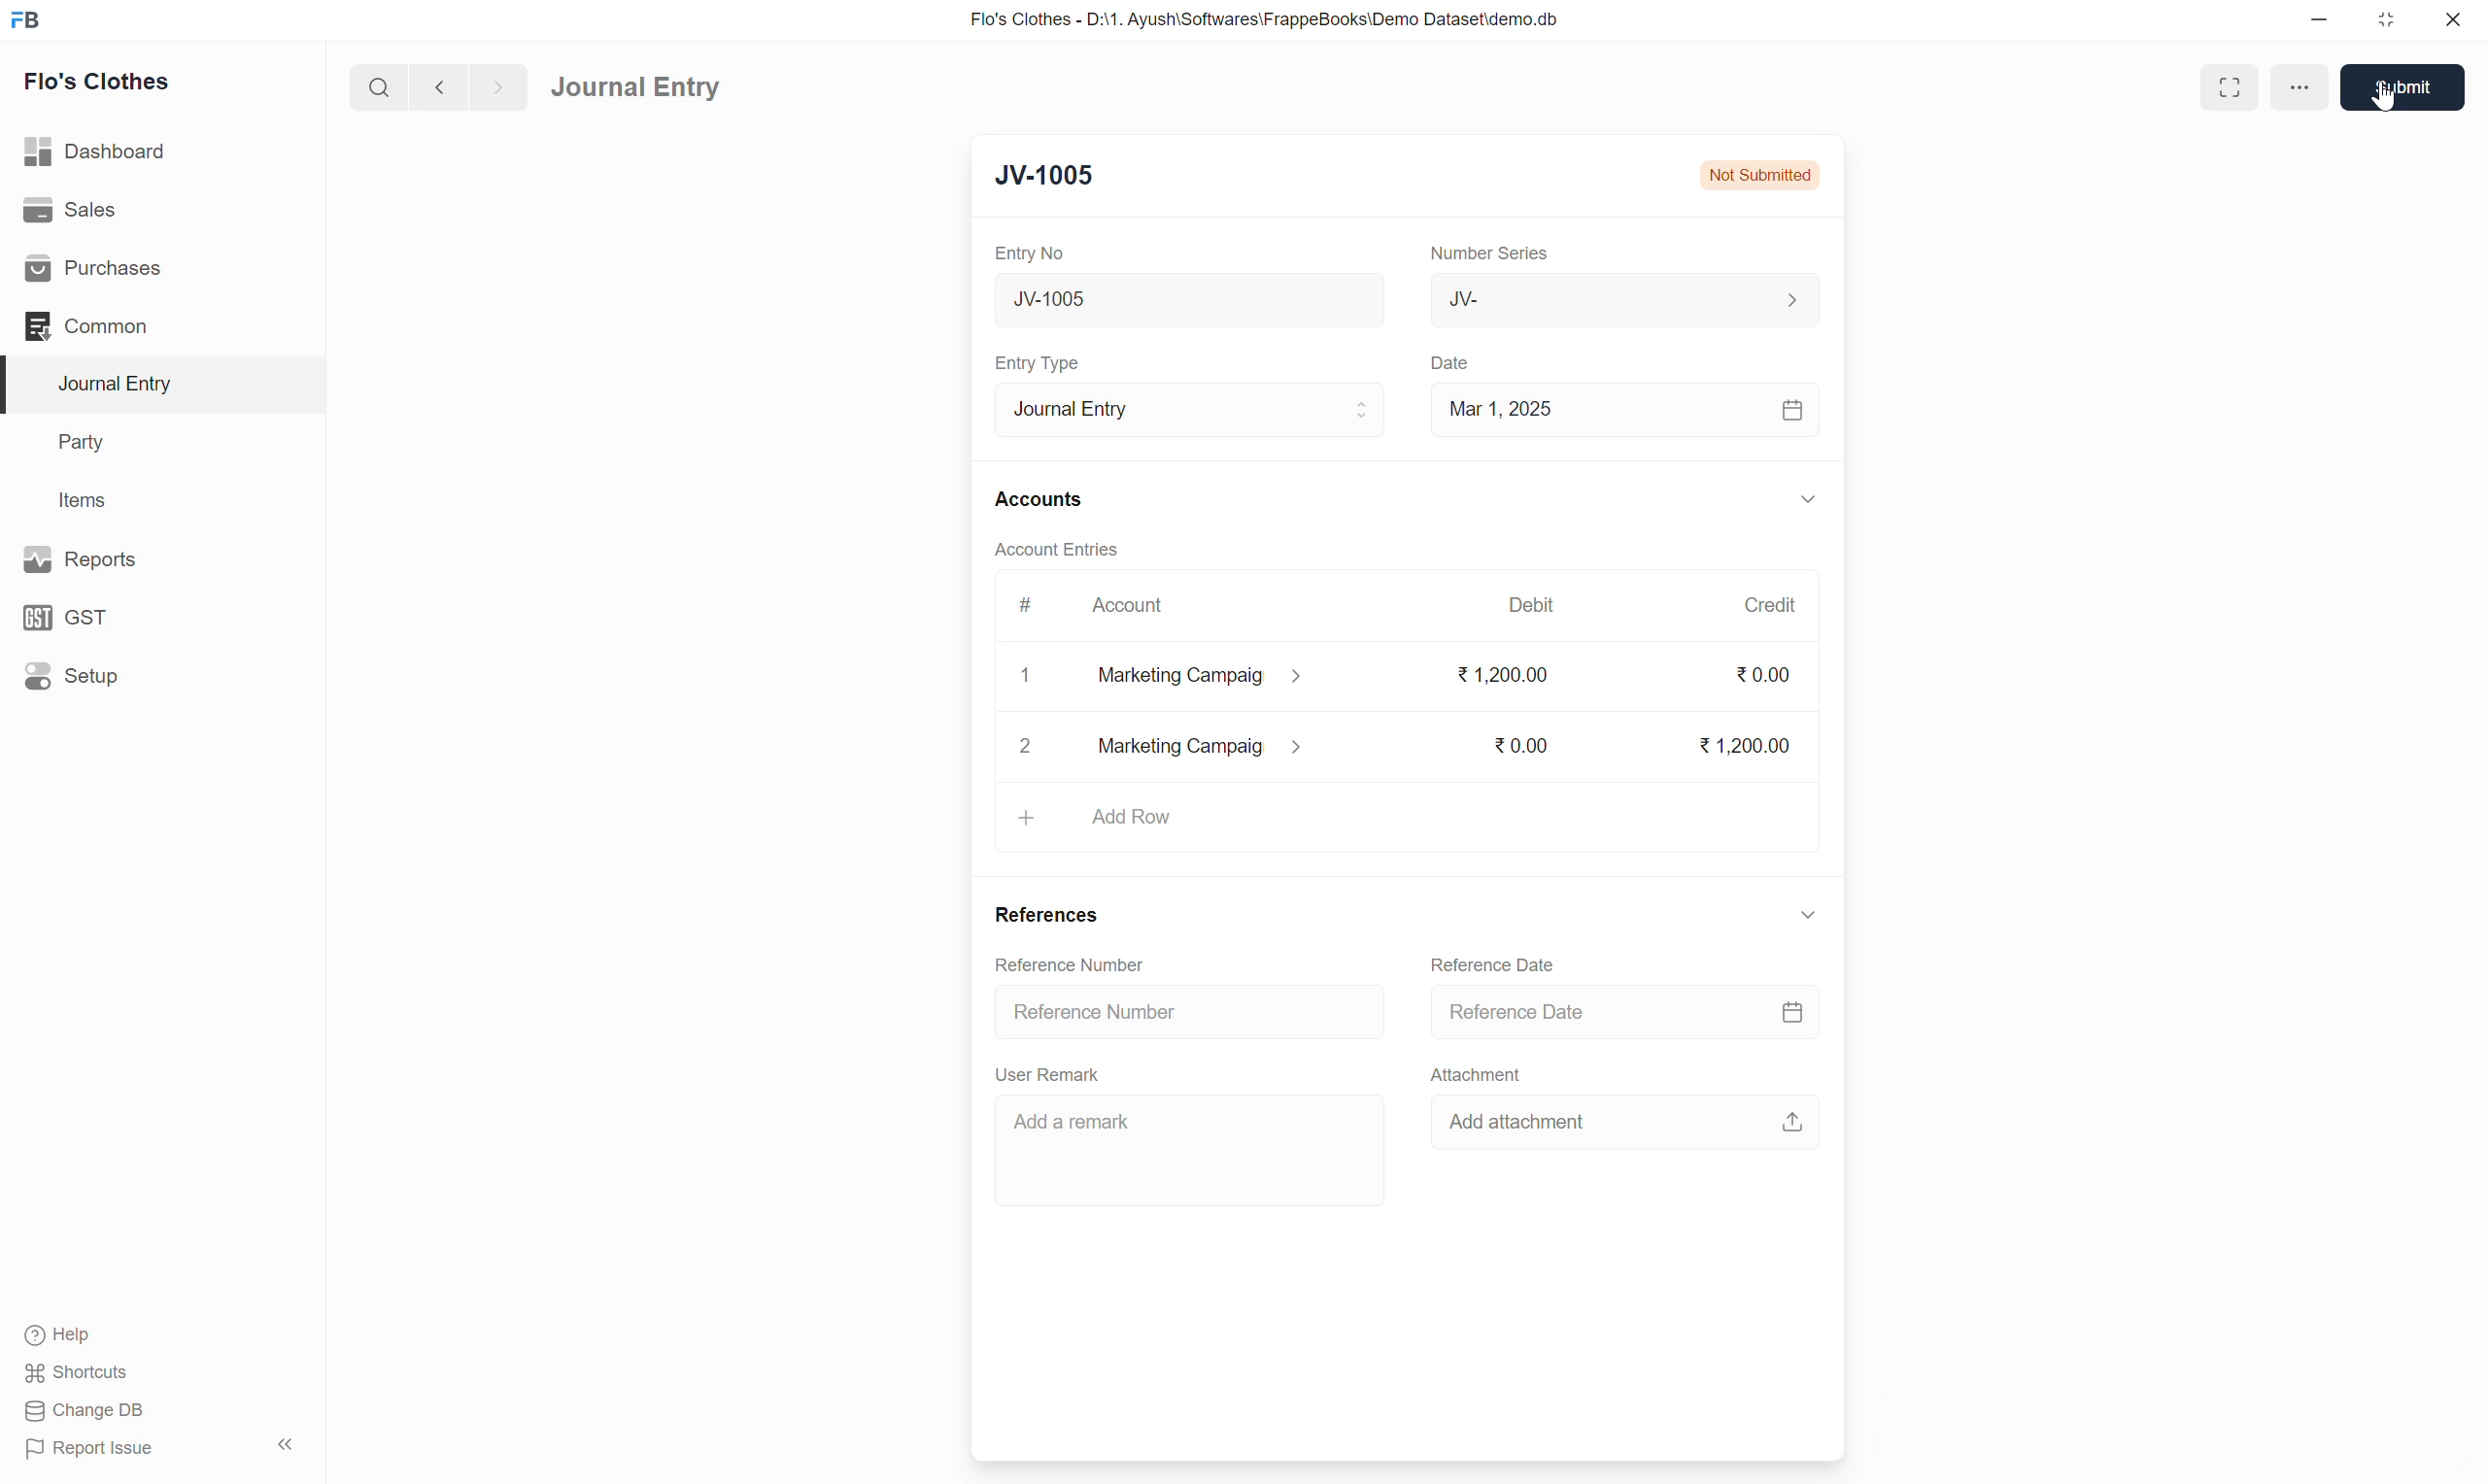 The width and height of the screenshot is (2487, 1484). I want to click on marketing campaig, so click(1202, 746).